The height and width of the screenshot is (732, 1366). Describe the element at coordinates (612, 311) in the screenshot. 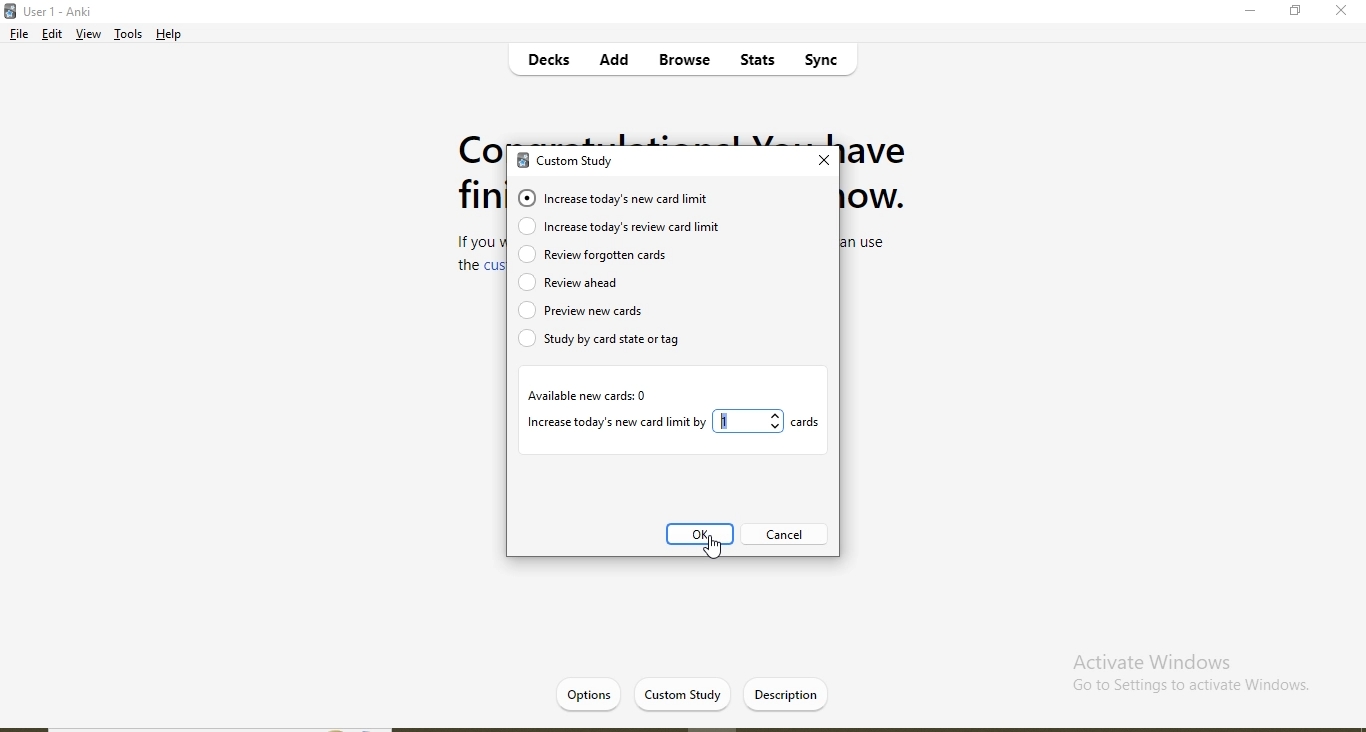

I see `preview new cards` at that location.